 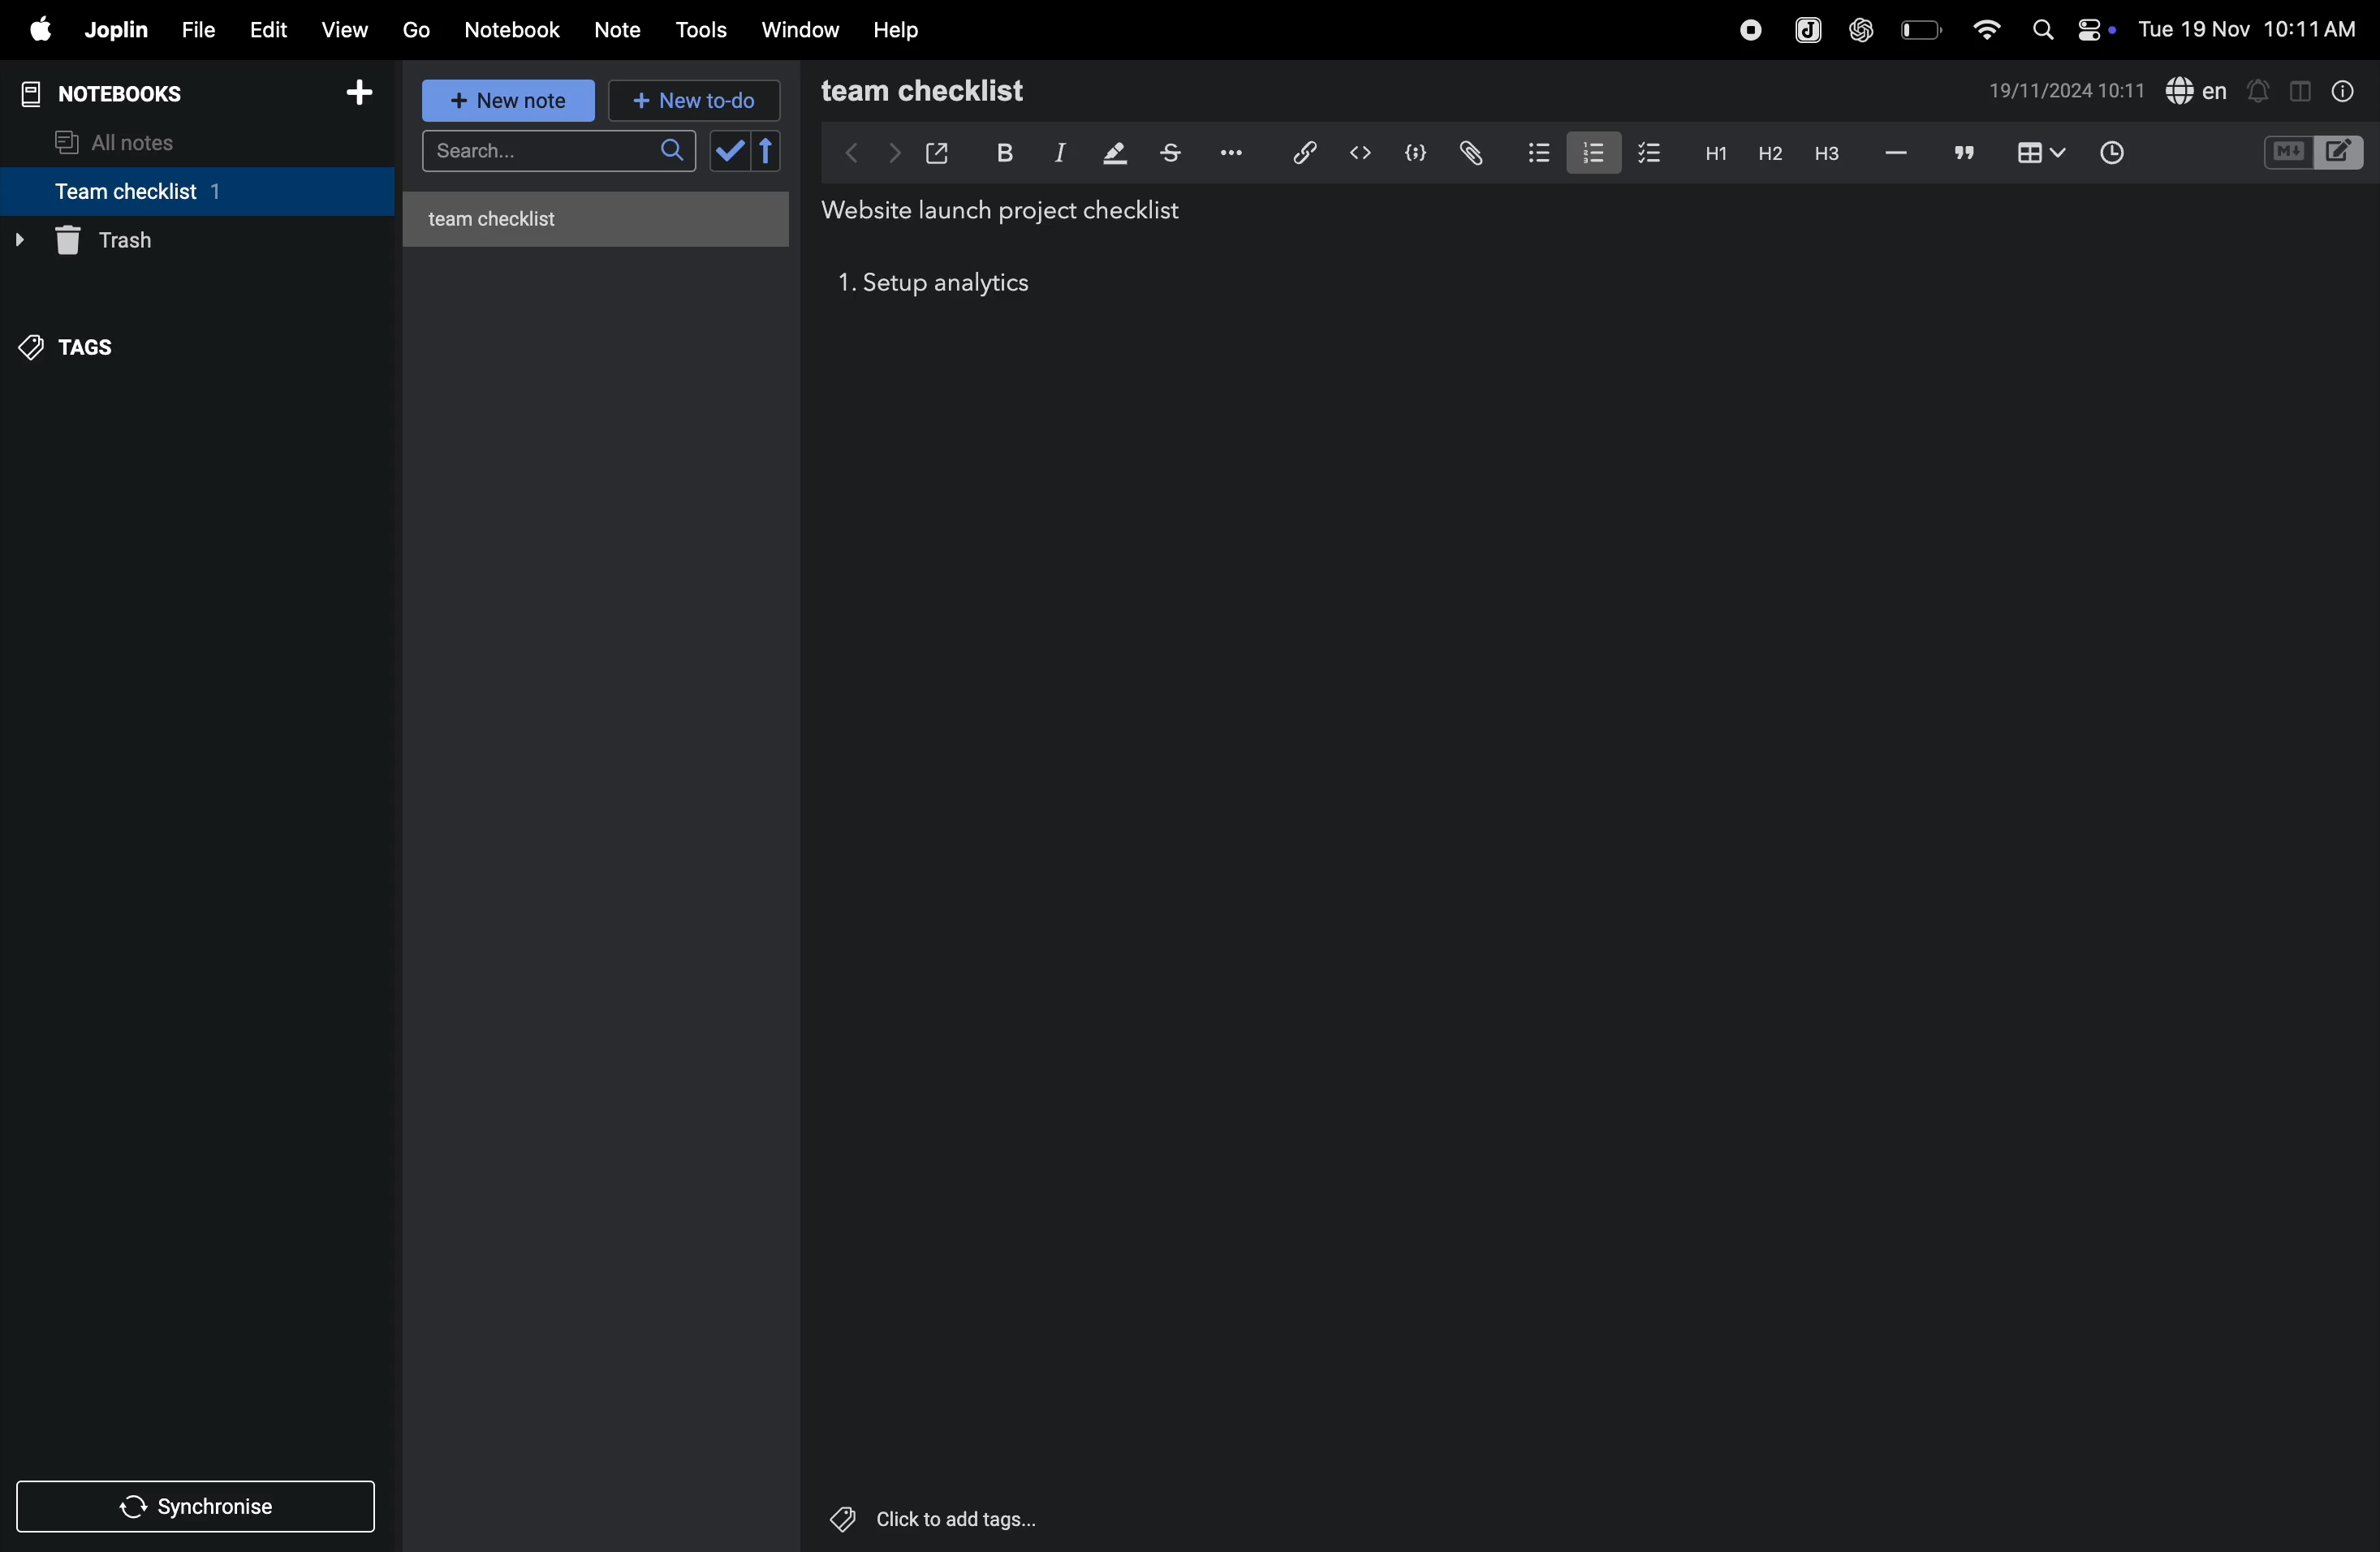 What do you see at coordinates (518, 30) in the screenshot?
I see `Notebook` at bounding box center [518, 30].